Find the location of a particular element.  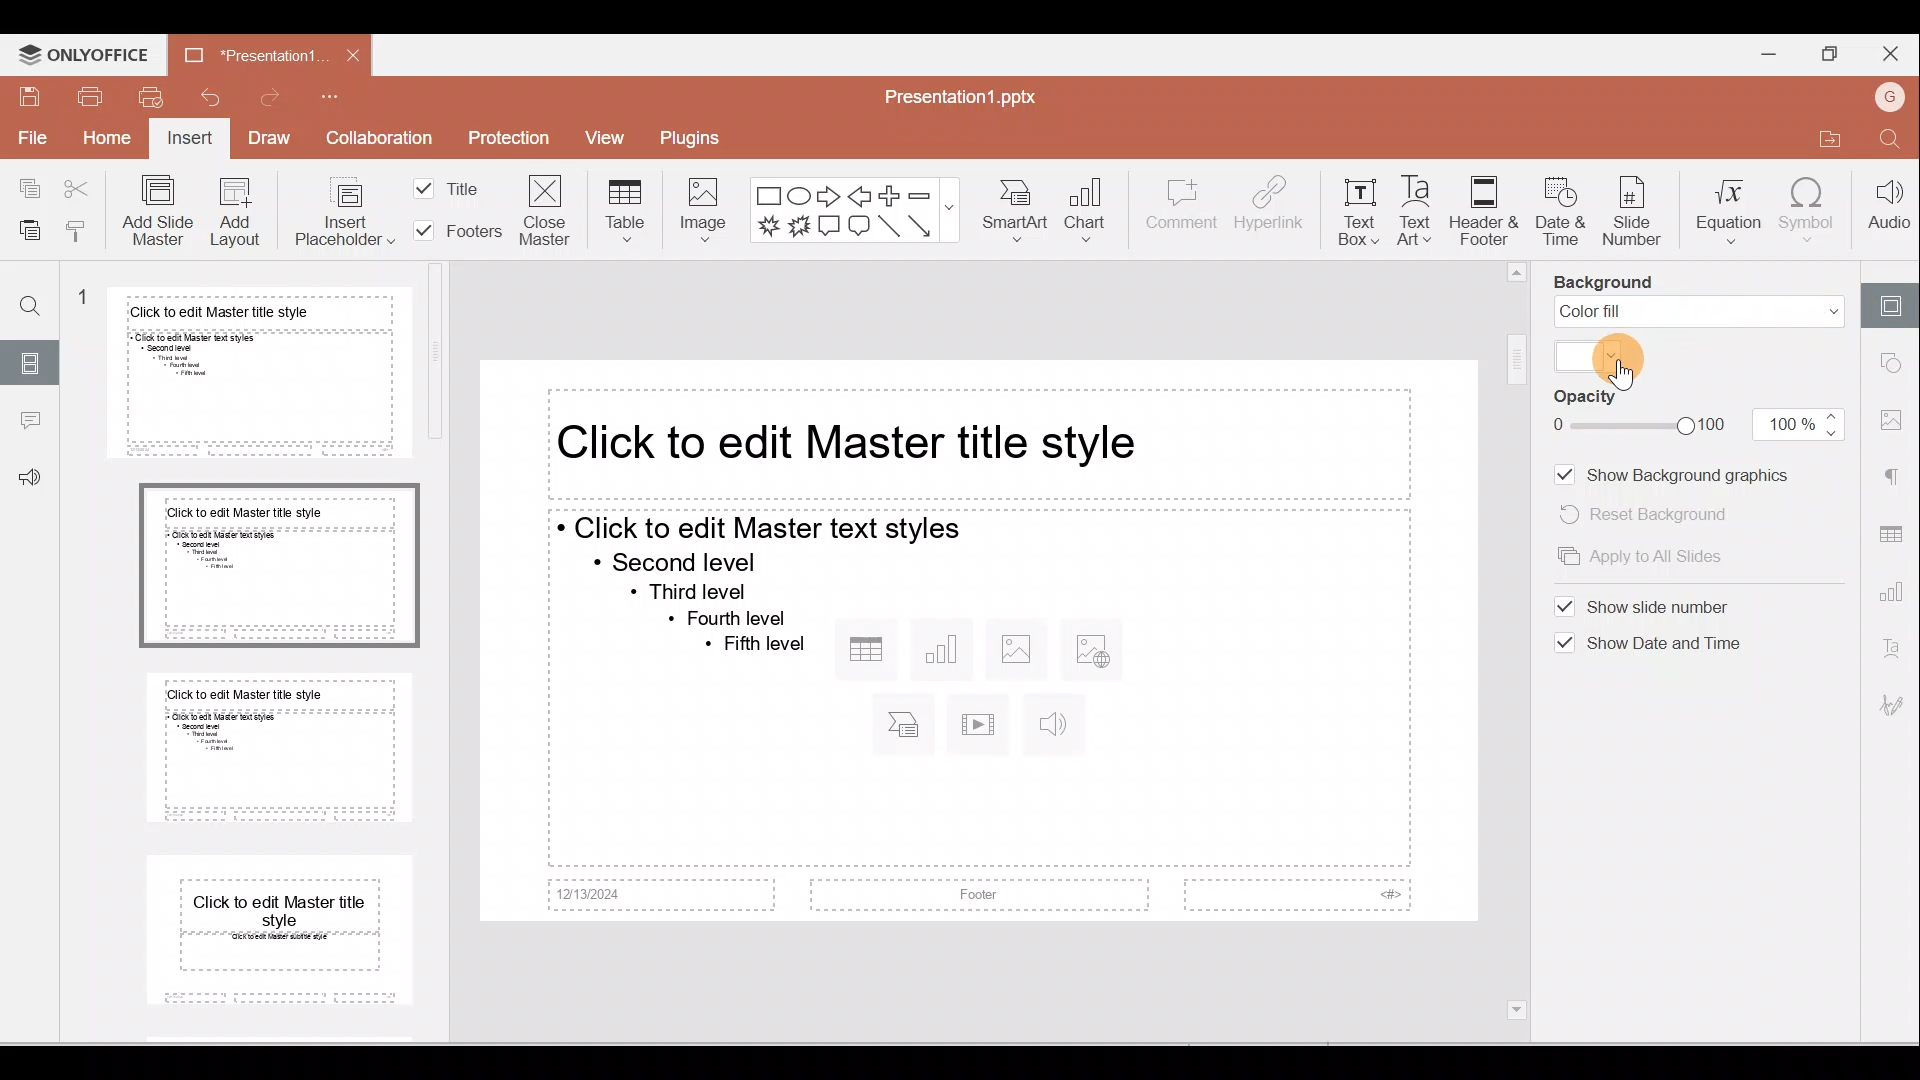

slider to change opacity is located at coordinates (1641, 425).